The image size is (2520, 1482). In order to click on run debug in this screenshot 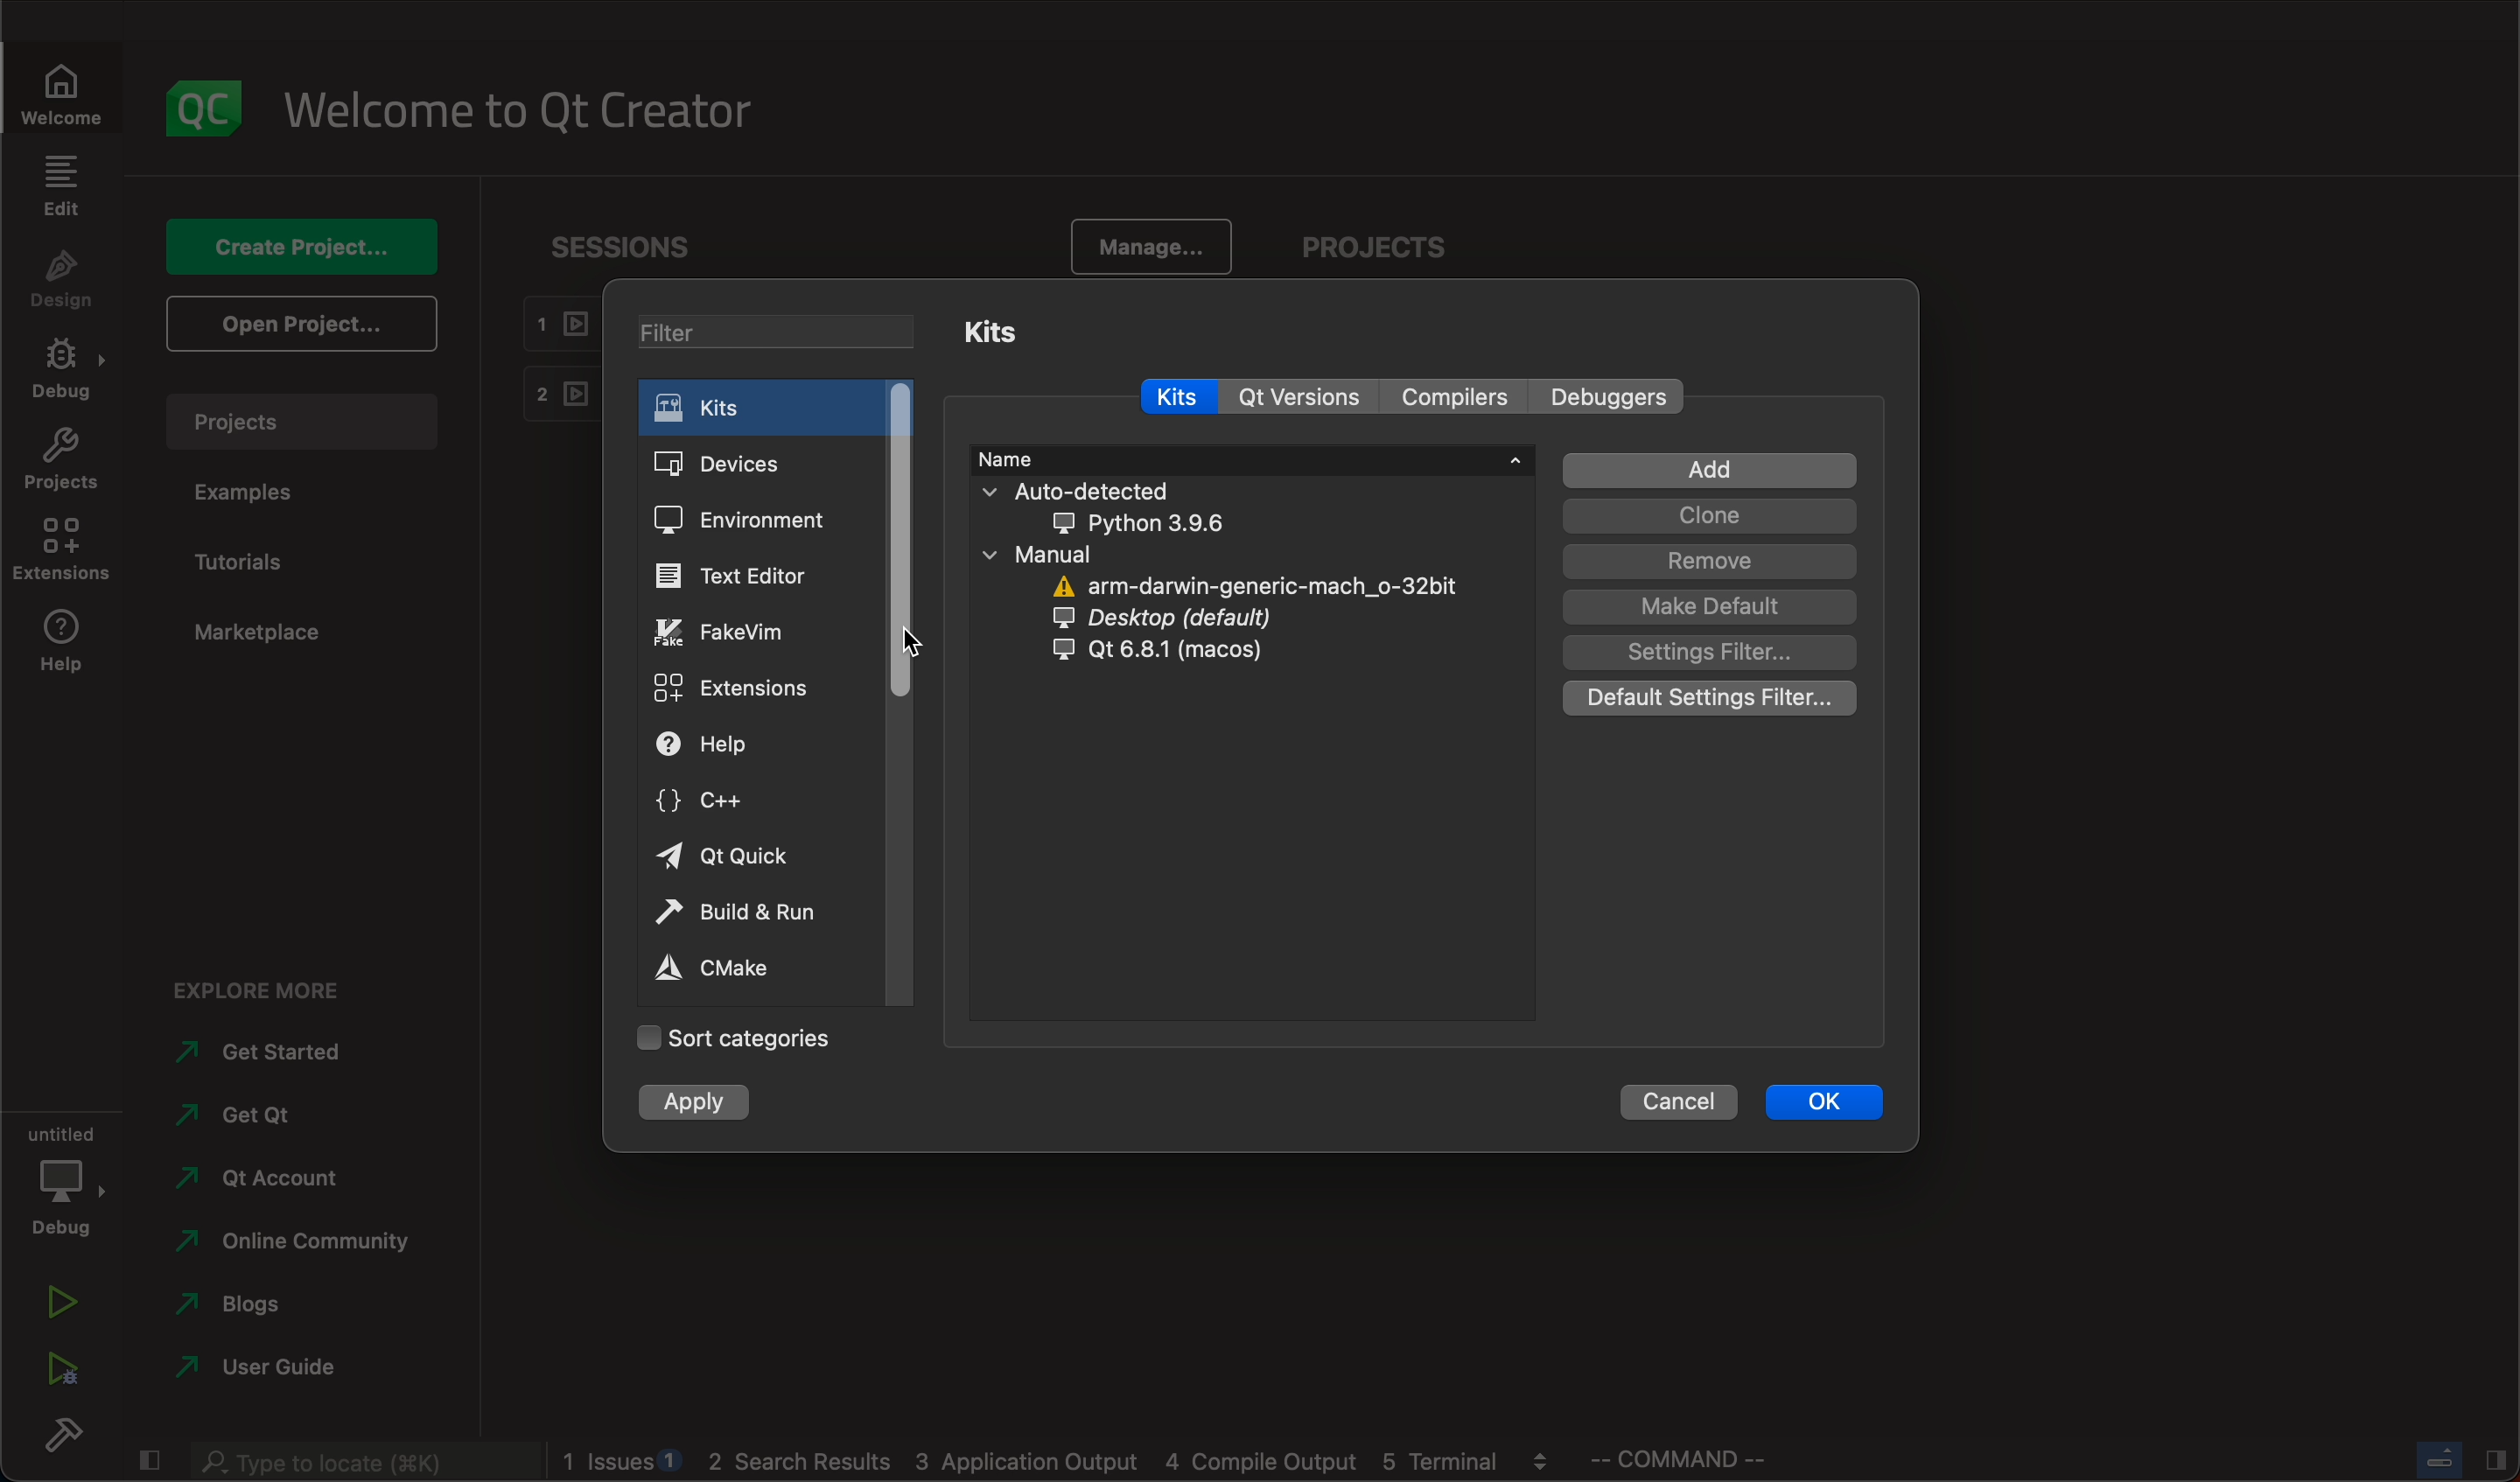, I will do `click(57, 1374)`.